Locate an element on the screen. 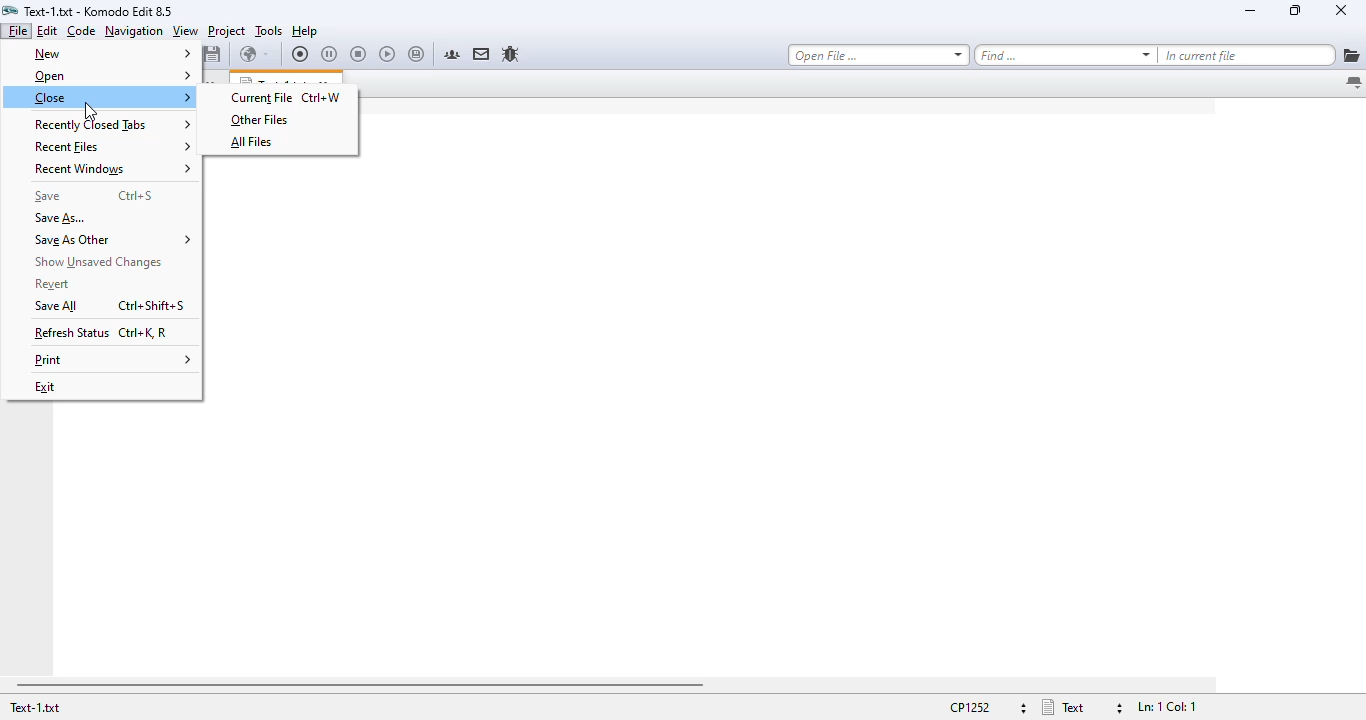  exit is located at coordinates (46, 386).